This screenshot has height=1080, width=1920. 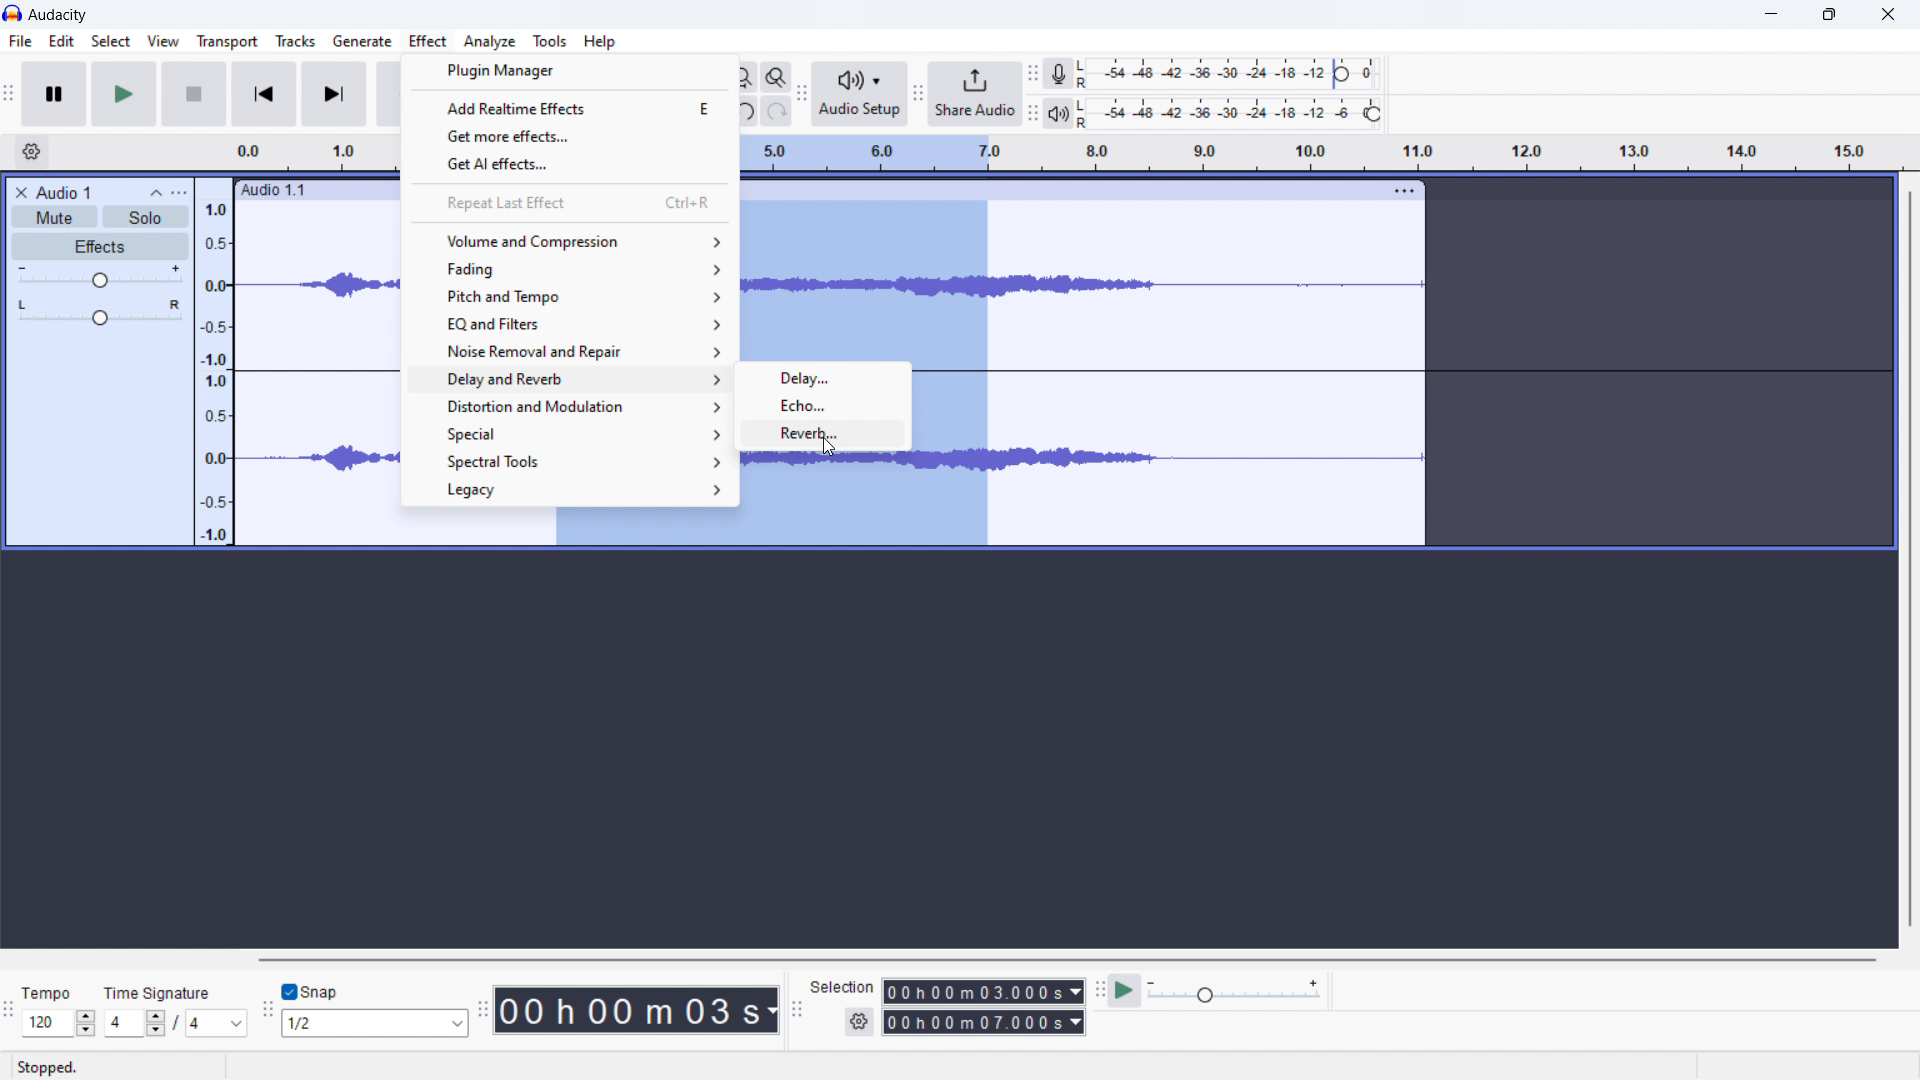 What do you see at coordinates (637, 1009) in the screenshot?
I see `00 h 00 m 03 s` at bounding box center [637, 1009].